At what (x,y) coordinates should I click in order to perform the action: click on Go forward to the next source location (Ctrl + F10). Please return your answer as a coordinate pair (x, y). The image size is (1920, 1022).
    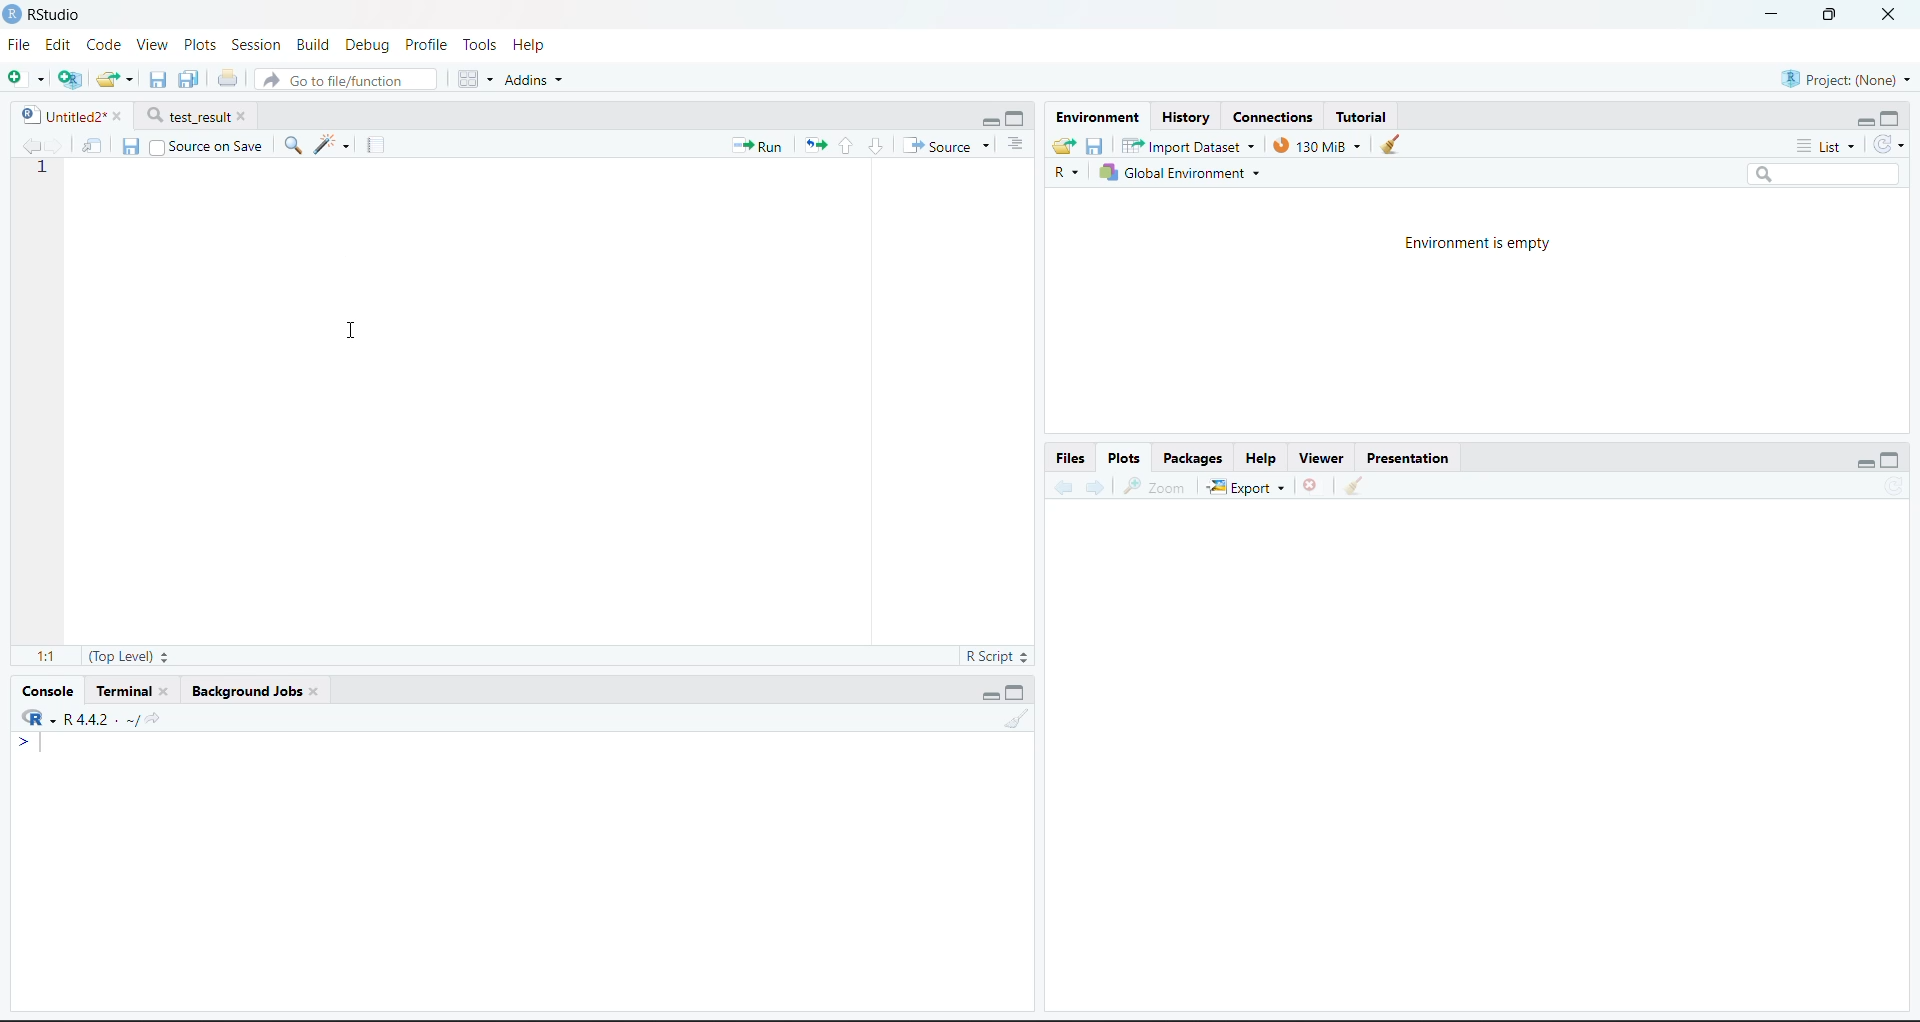
    Looking at the image, I should click on (62, 145).